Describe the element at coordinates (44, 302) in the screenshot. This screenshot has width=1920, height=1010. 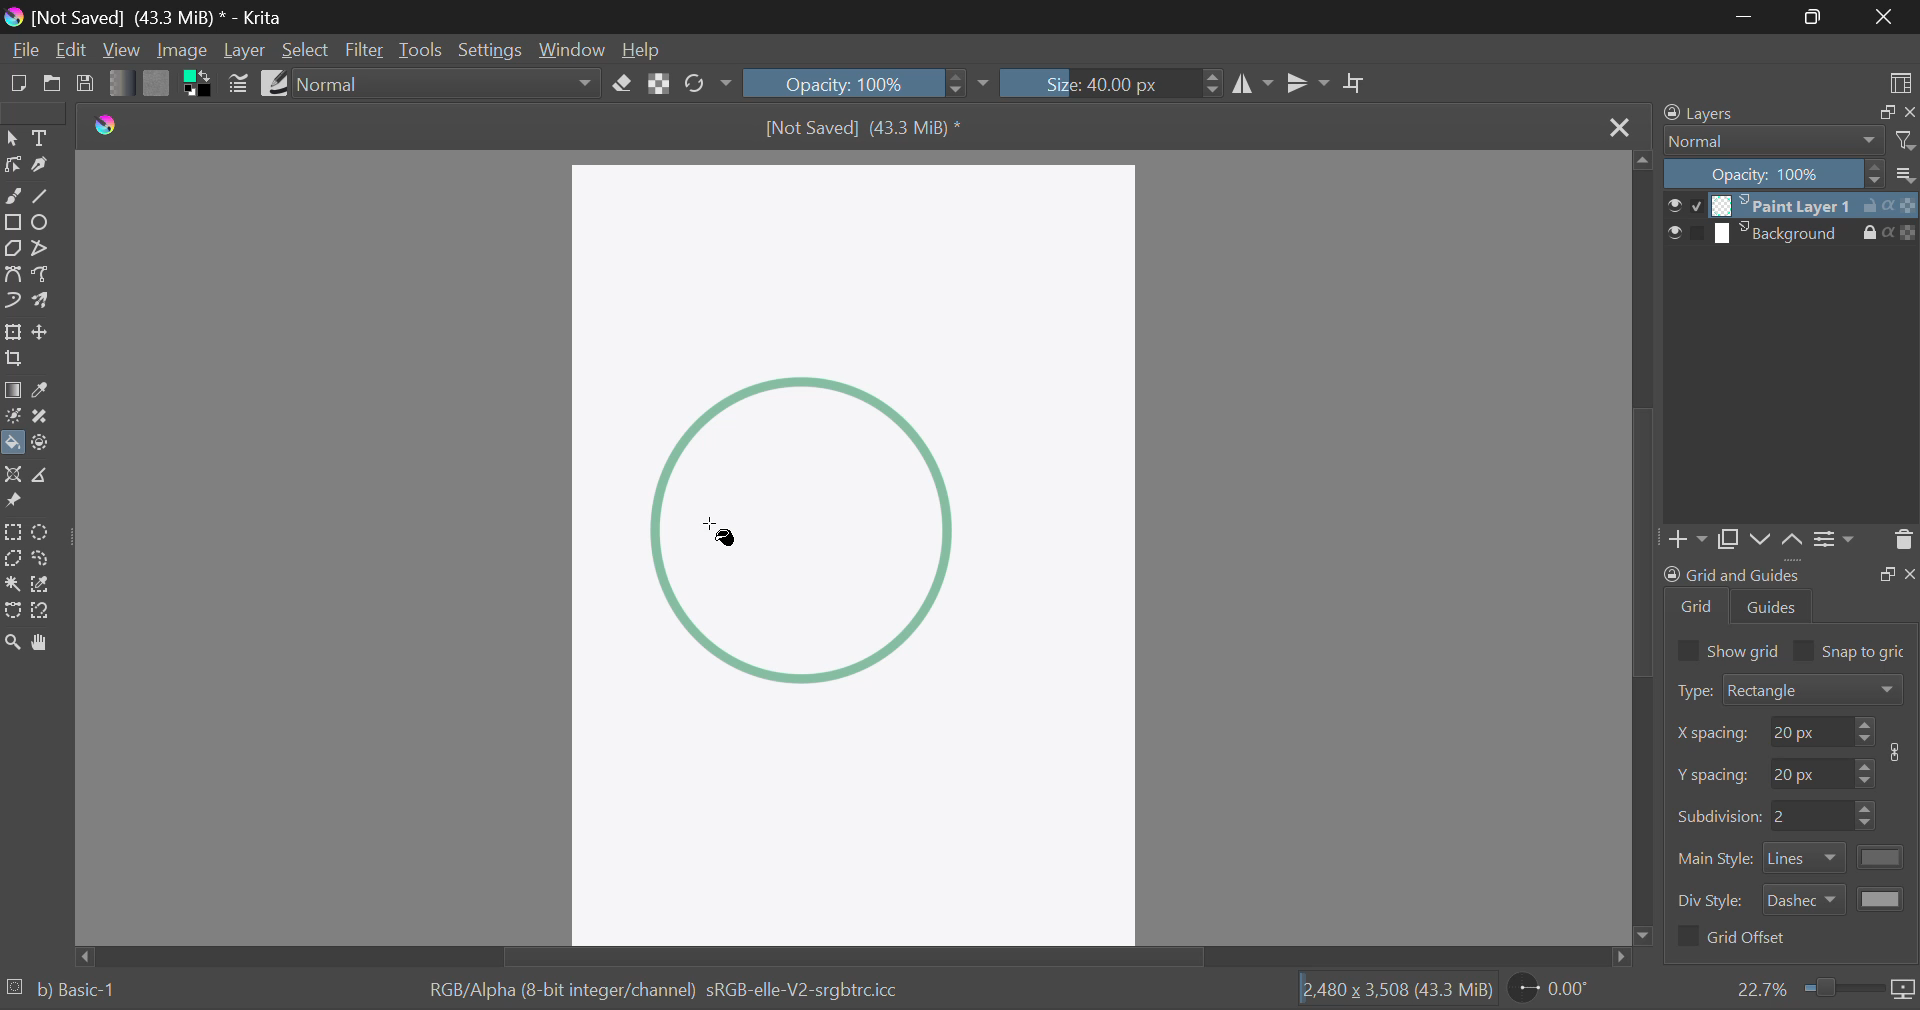
I see `Multibrush Tool` at that location.